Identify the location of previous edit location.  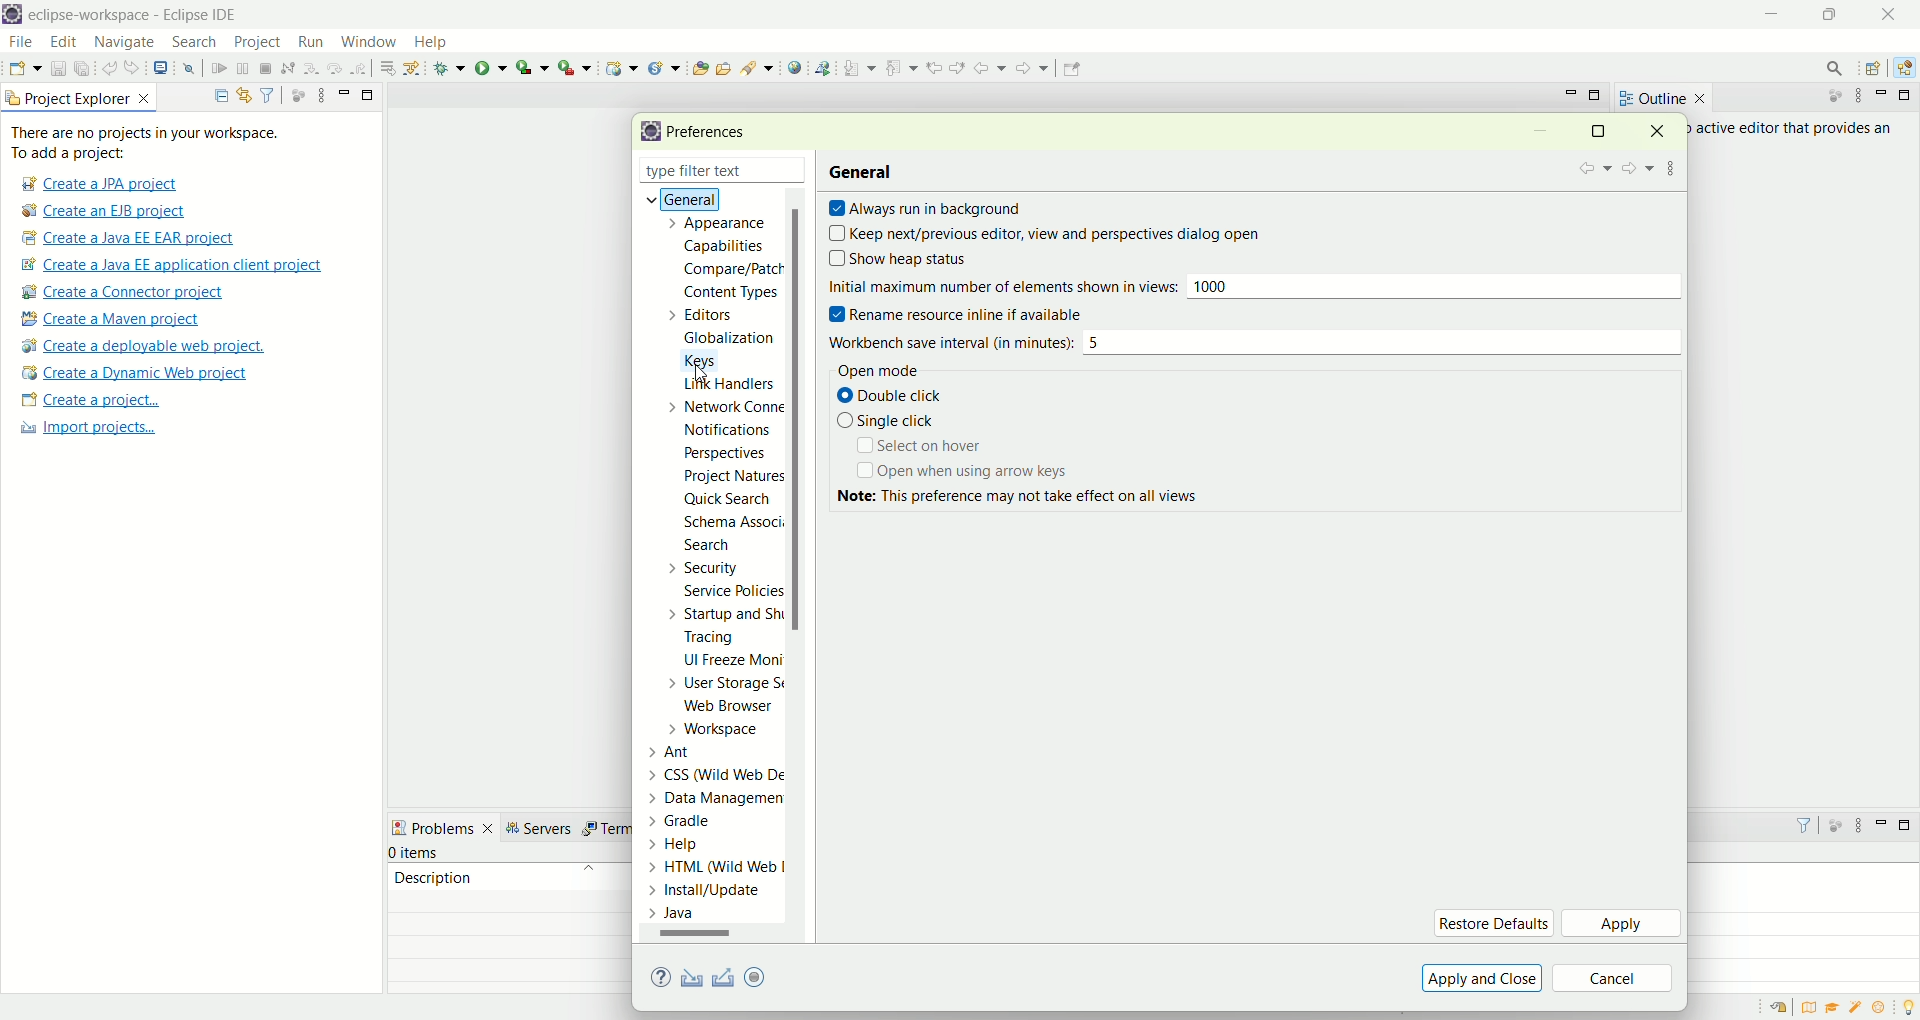
(938, 68).